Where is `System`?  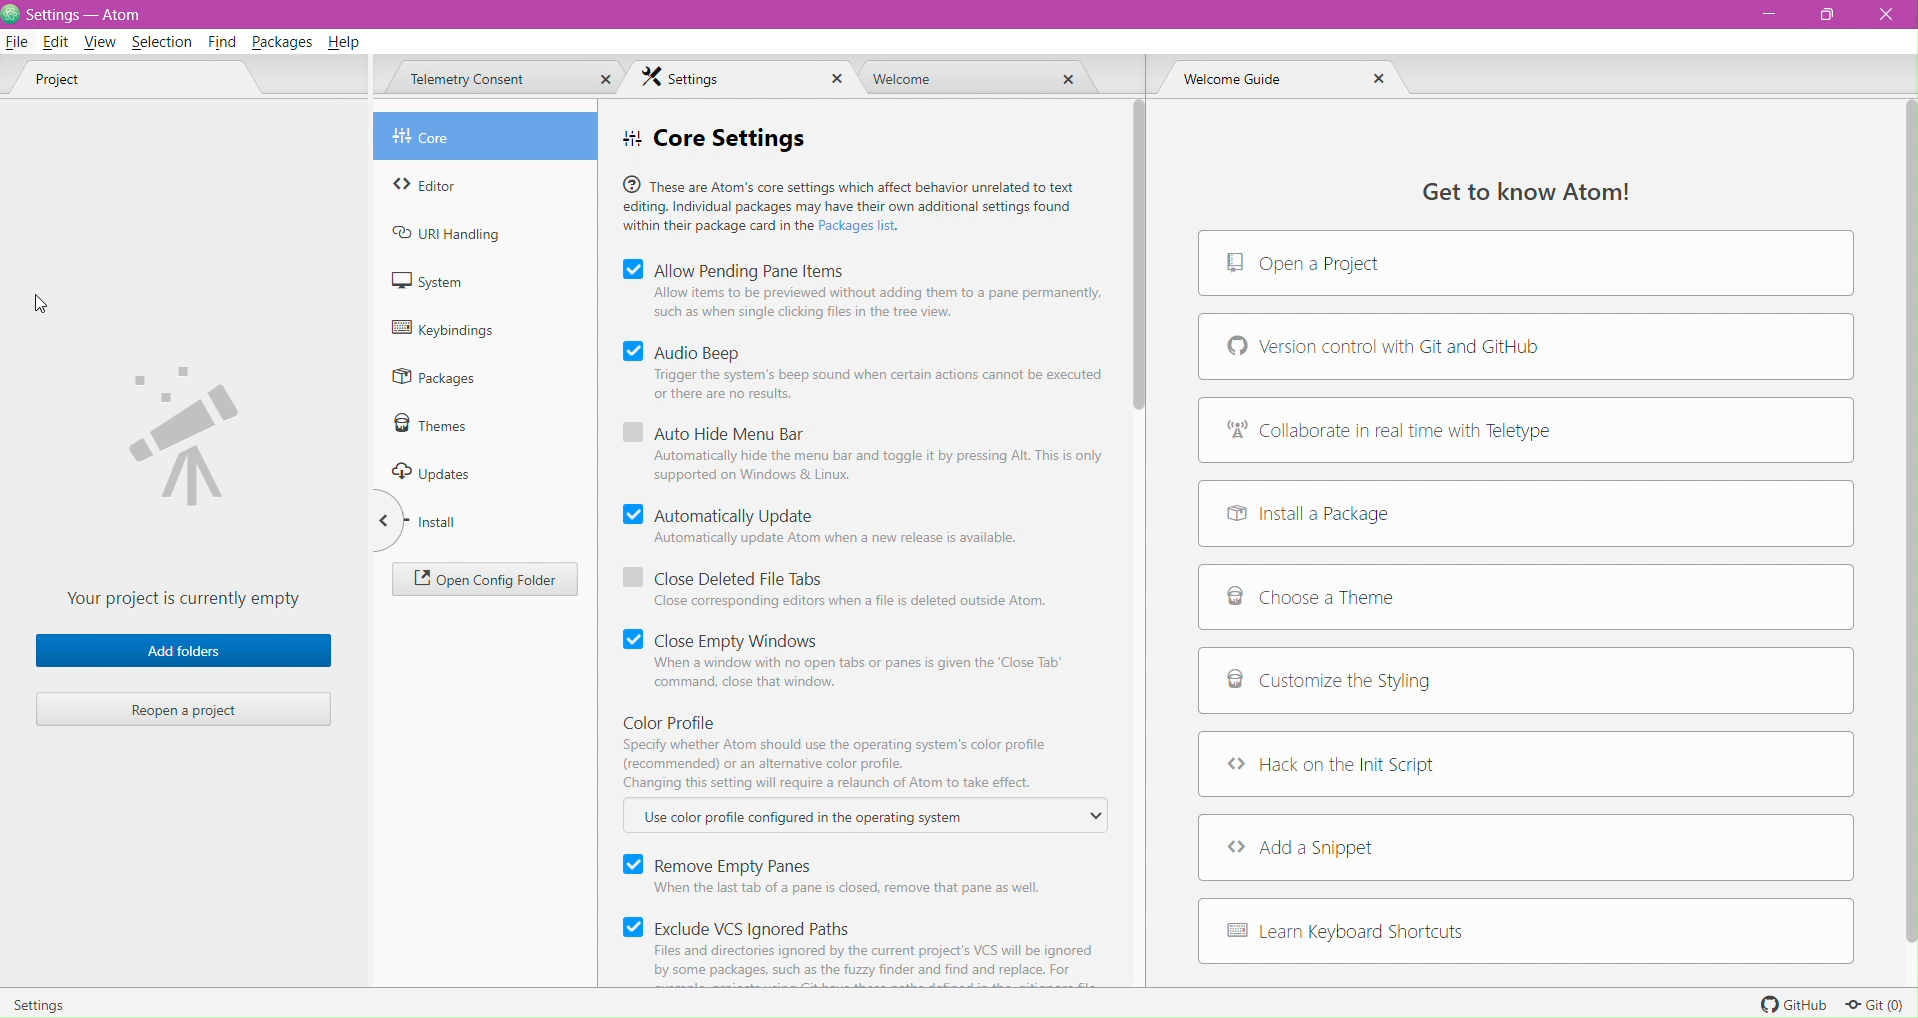
System is located at coordinates (456, 281).